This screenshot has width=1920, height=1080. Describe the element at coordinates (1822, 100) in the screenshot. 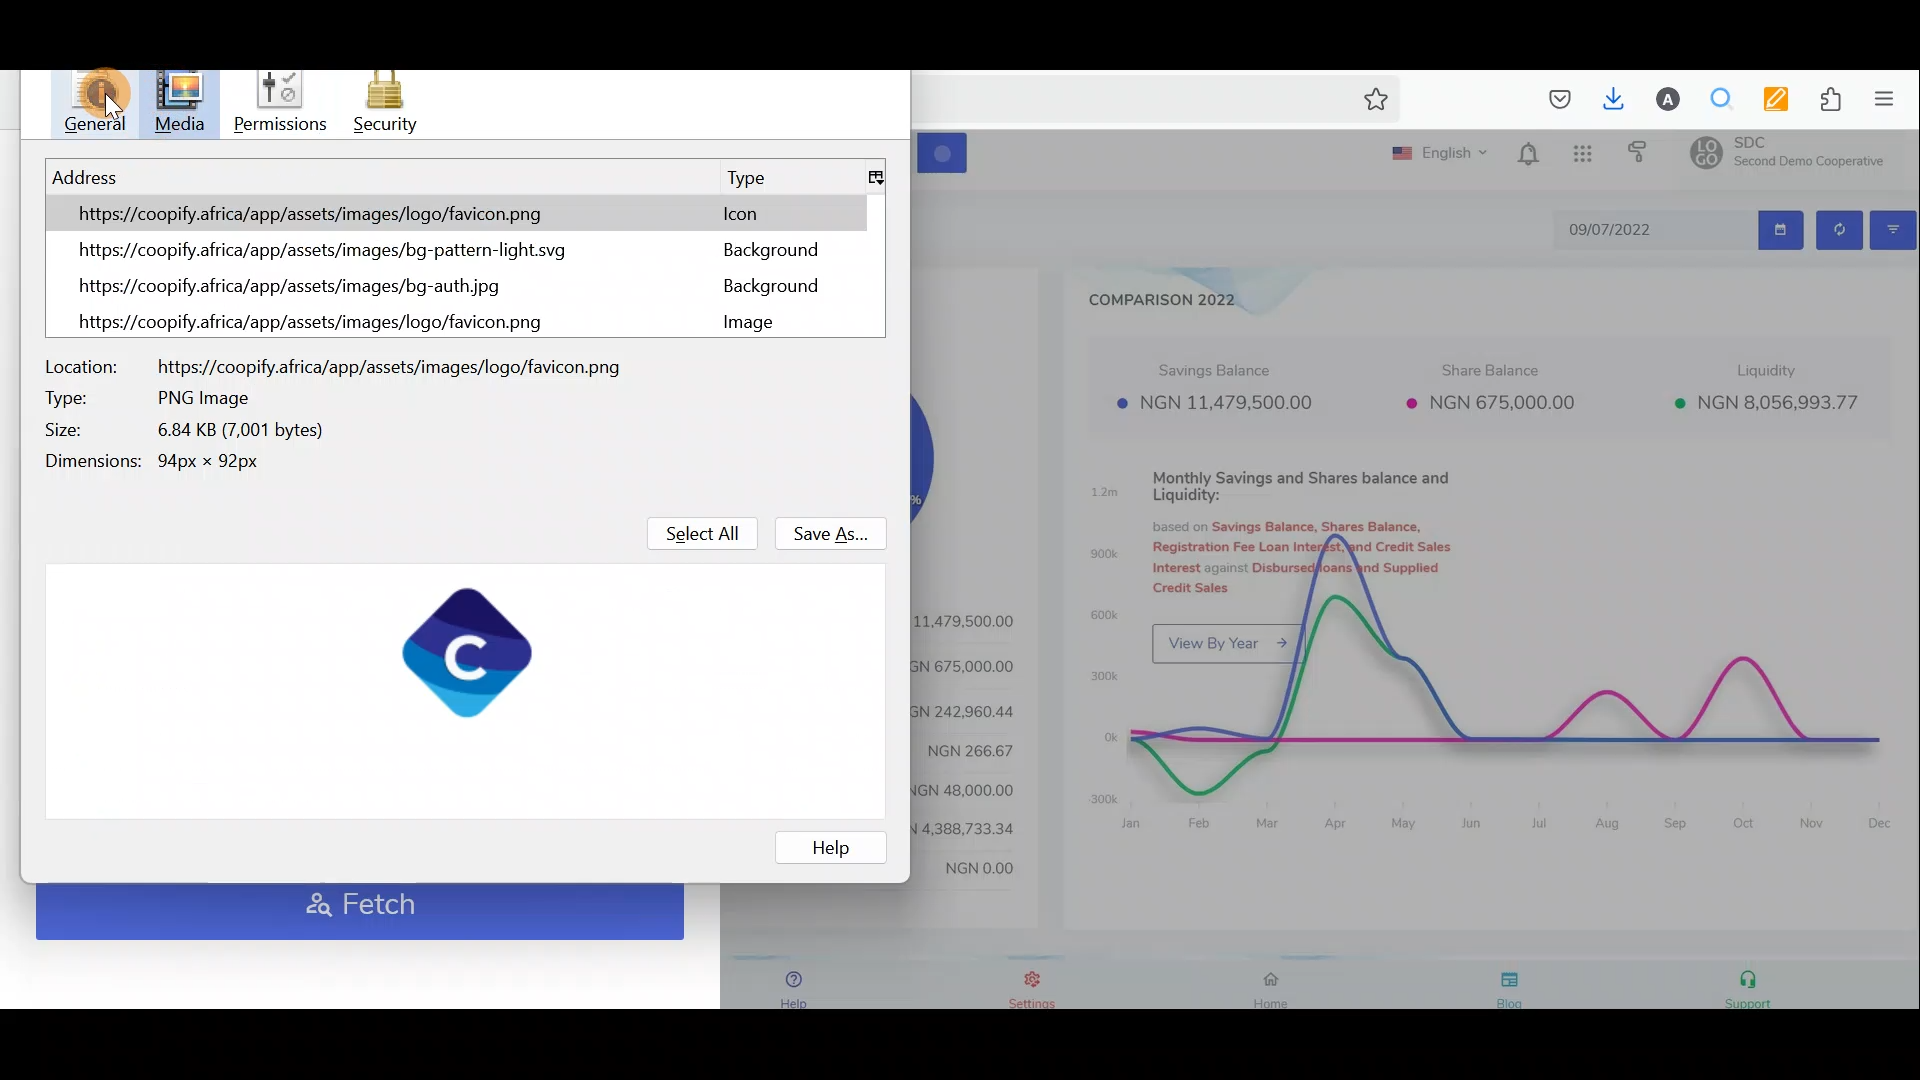

I see `Extension` at that location.